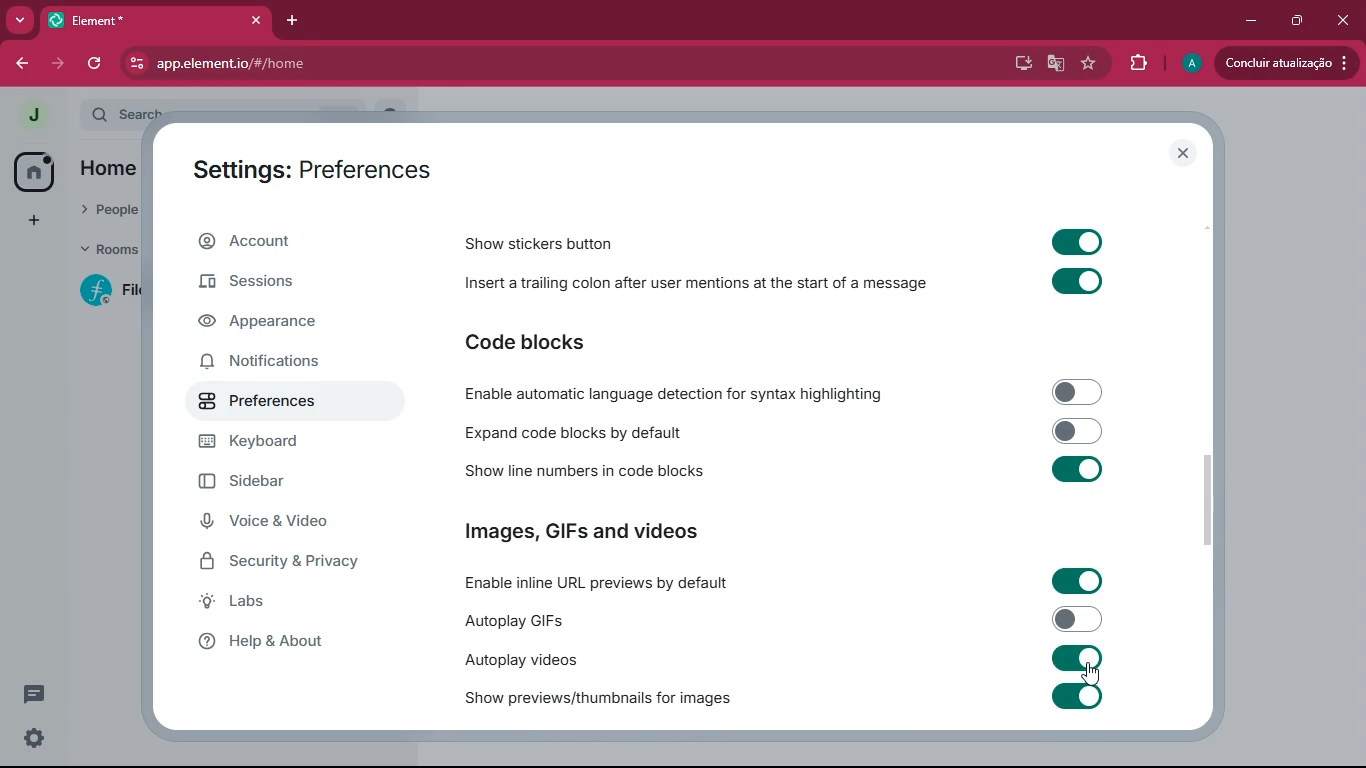 This screenshot has width=1366, height=768. Describe the element at coordinates (1052, 66) in the screenshot. I see `google translate` at that location.